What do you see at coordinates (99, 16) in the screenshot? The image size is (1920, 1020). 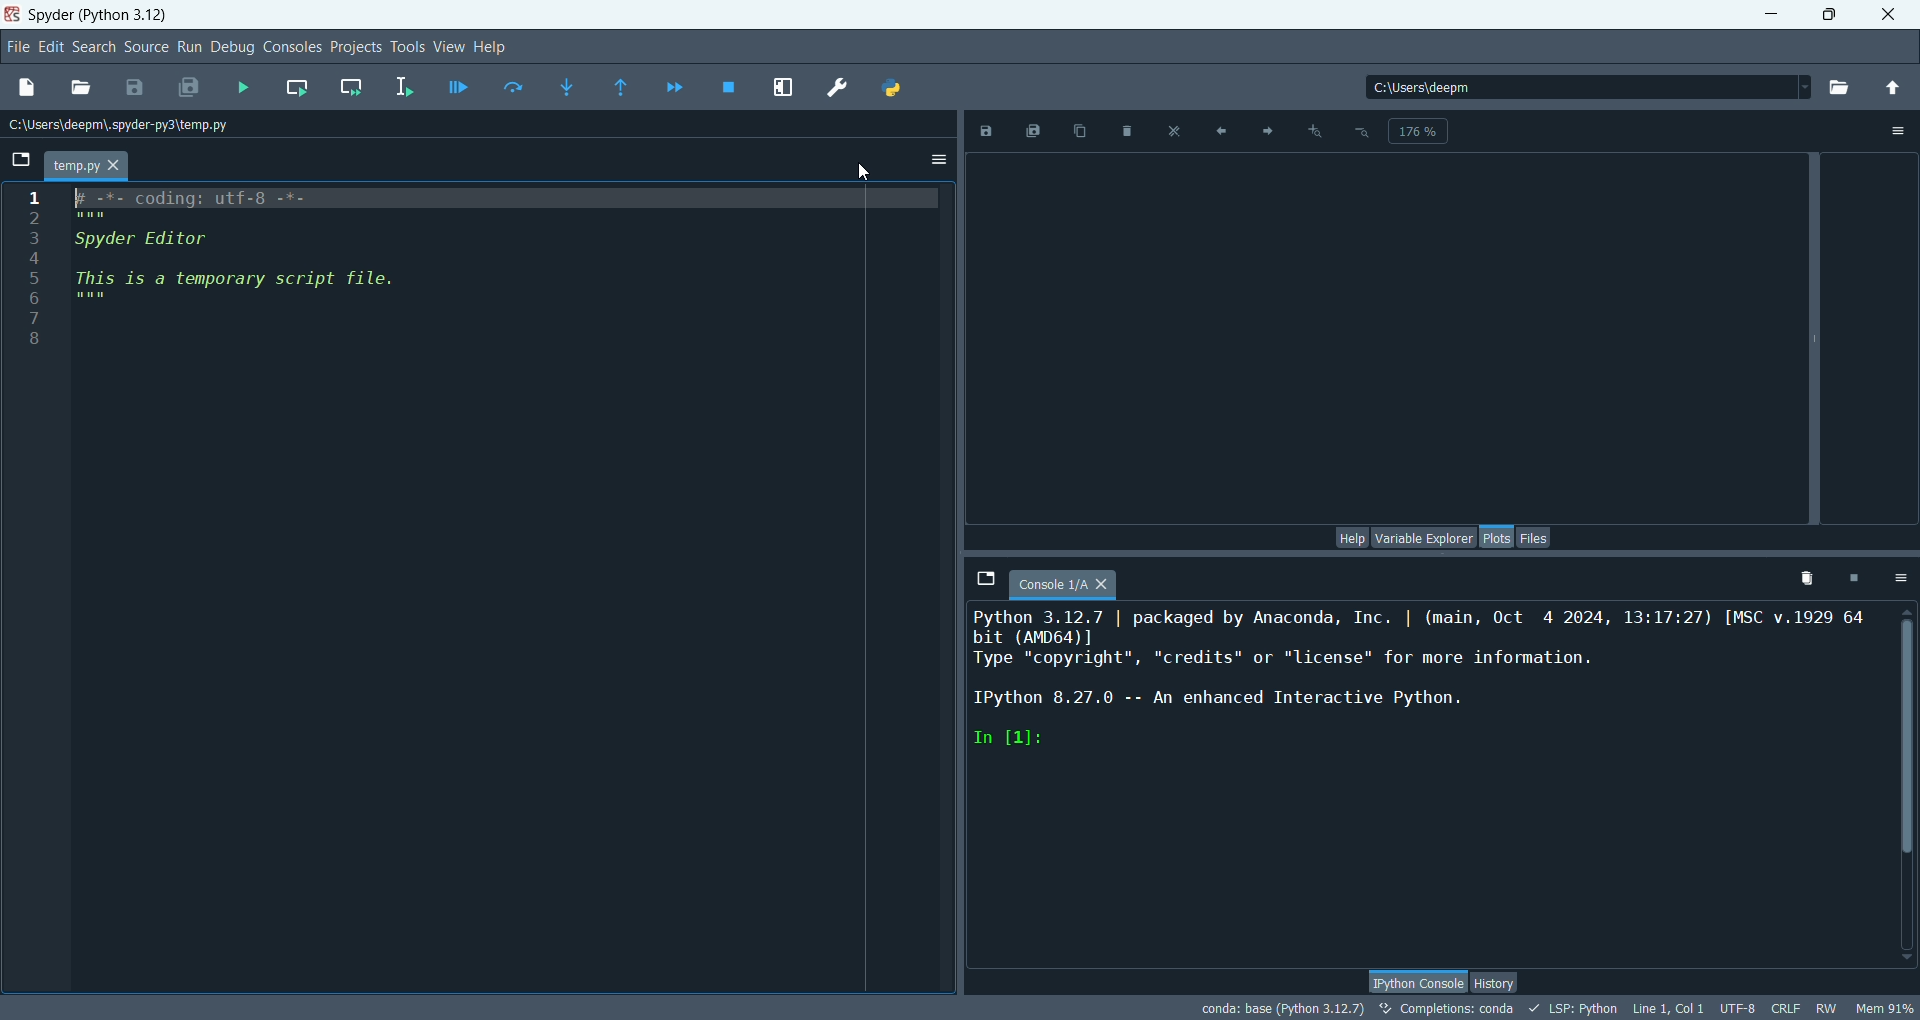 I see `spyder` at bounding box center [99, 16].